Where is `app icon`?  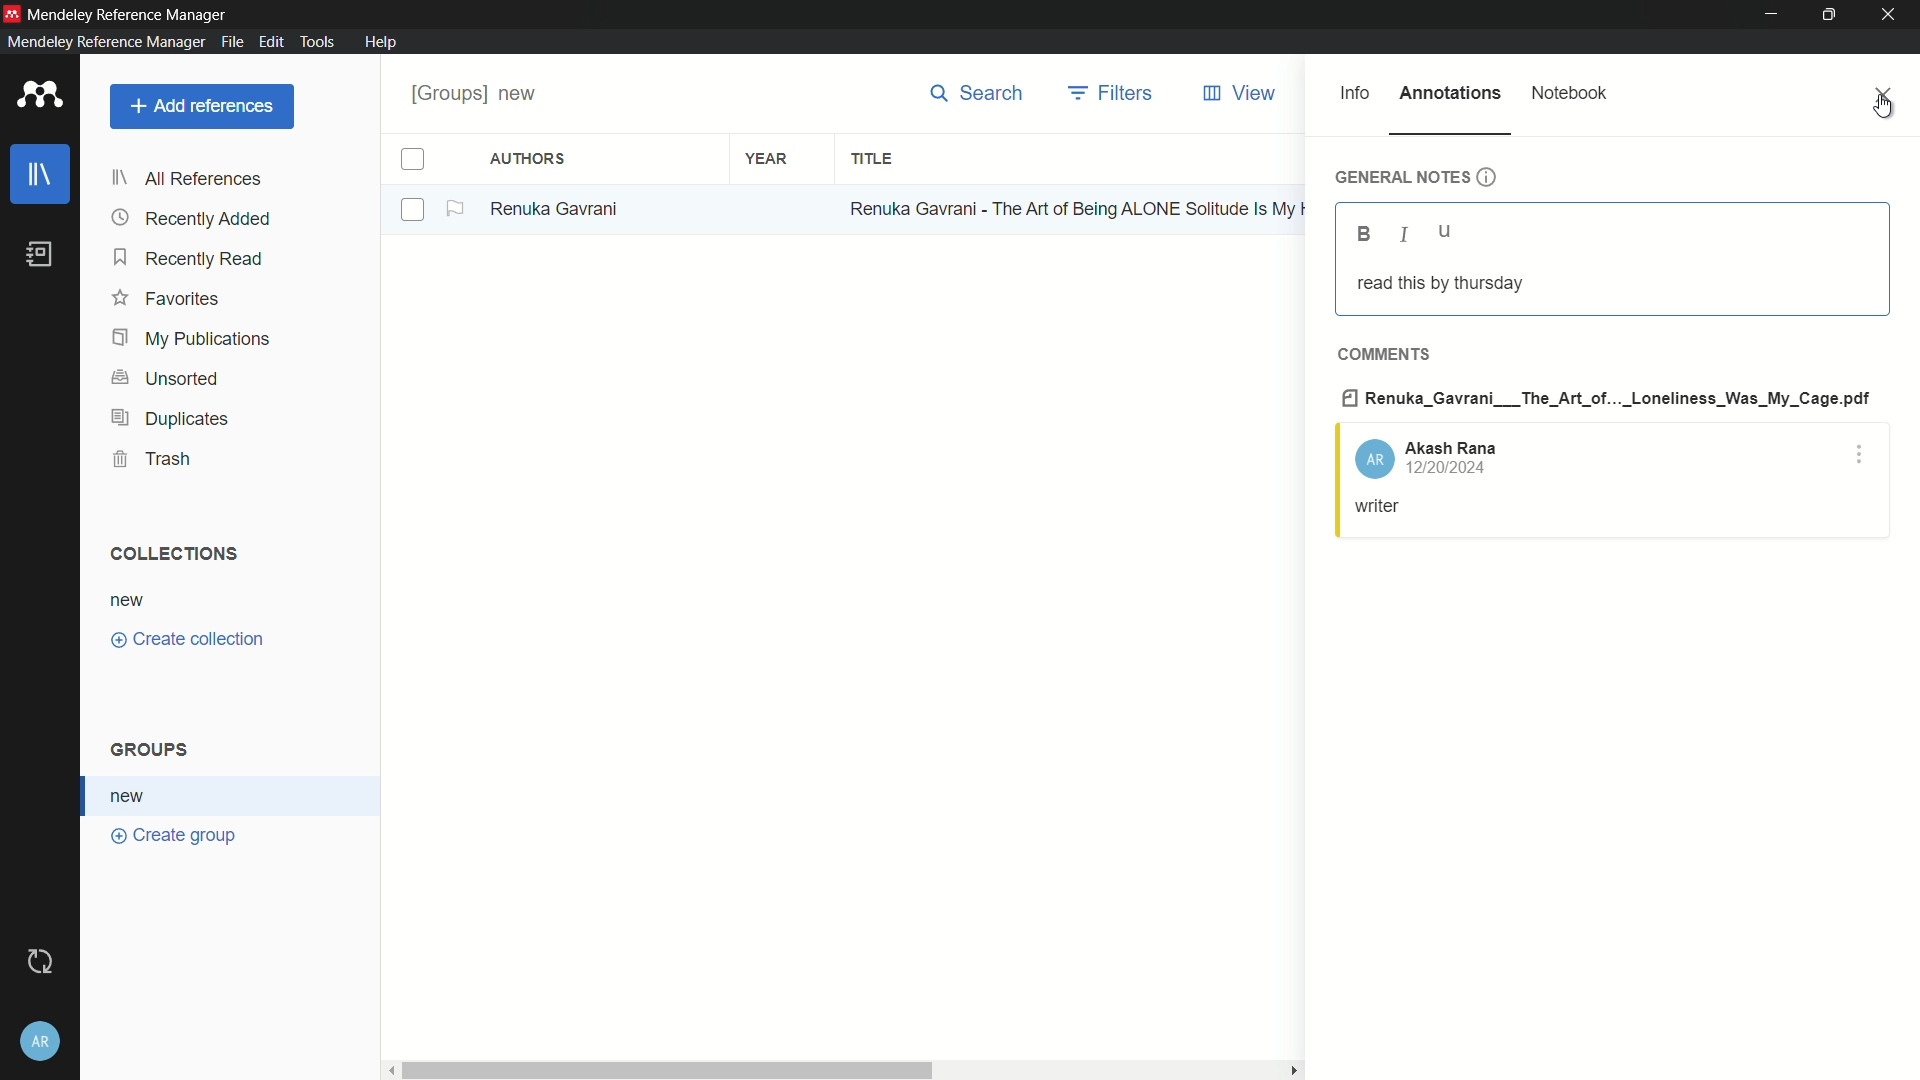 app icon is located at coordinates (12, 12).